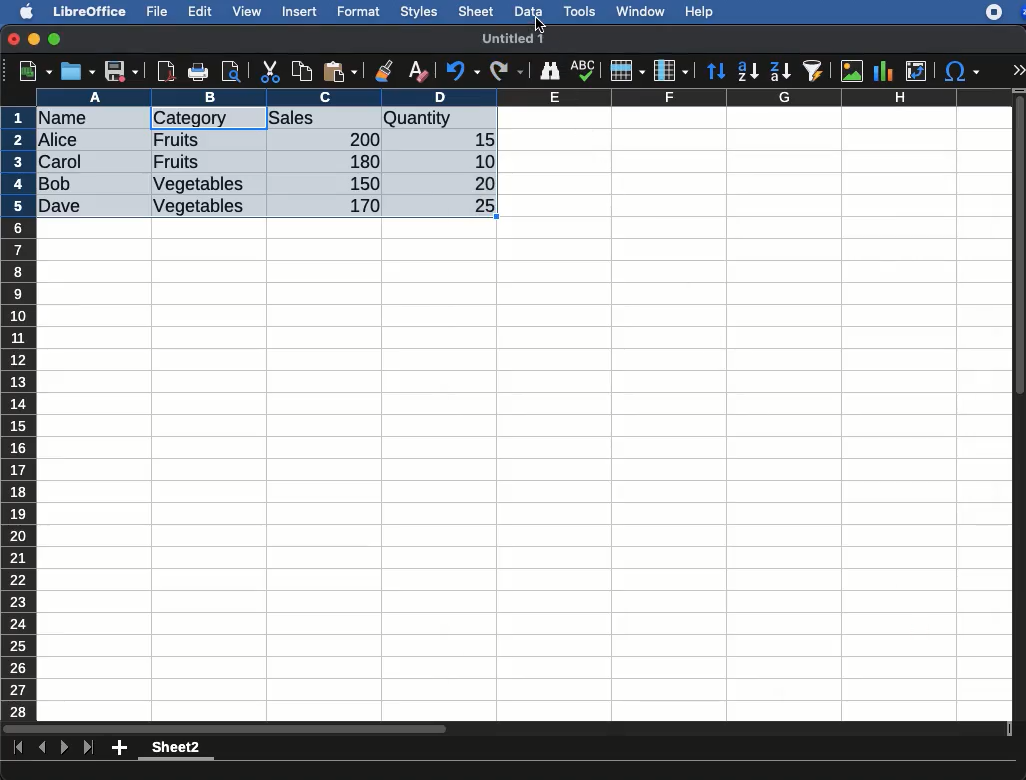  Describe the element at coordinates (715, 72) in the screenshot. I see `sort` at that location.